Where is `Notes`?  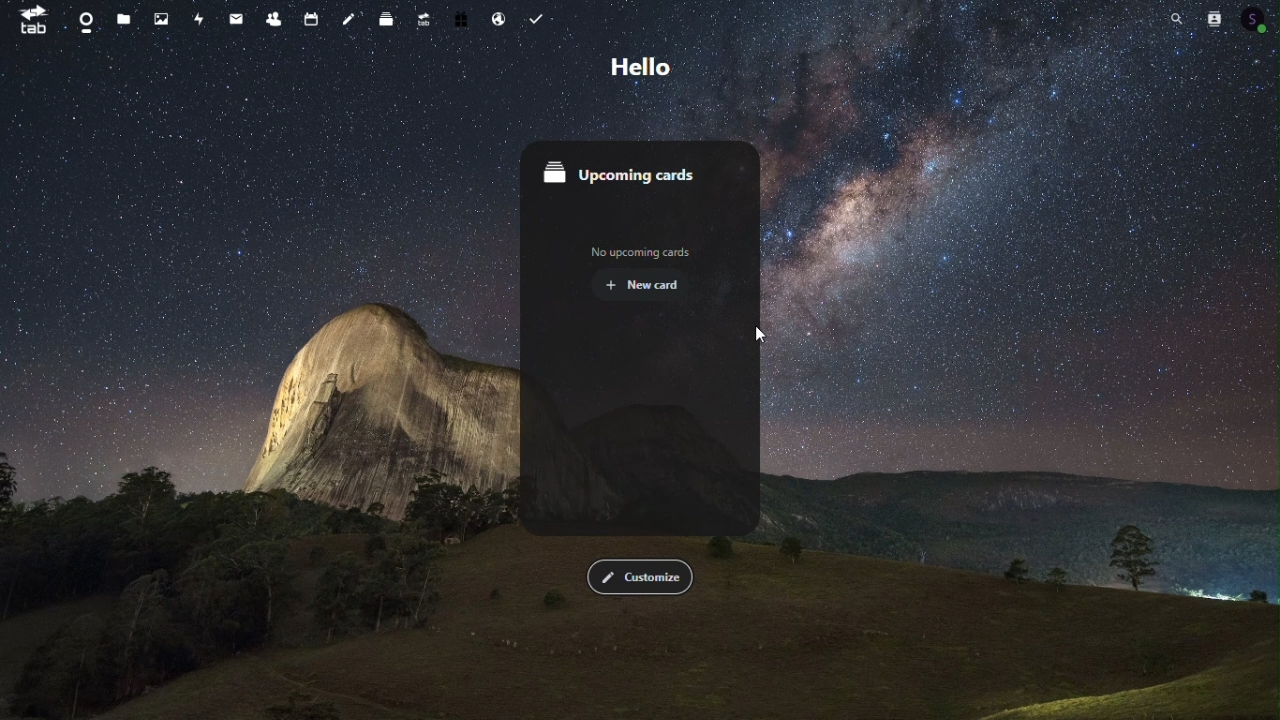 Notes is located at coordinates (349, 16).